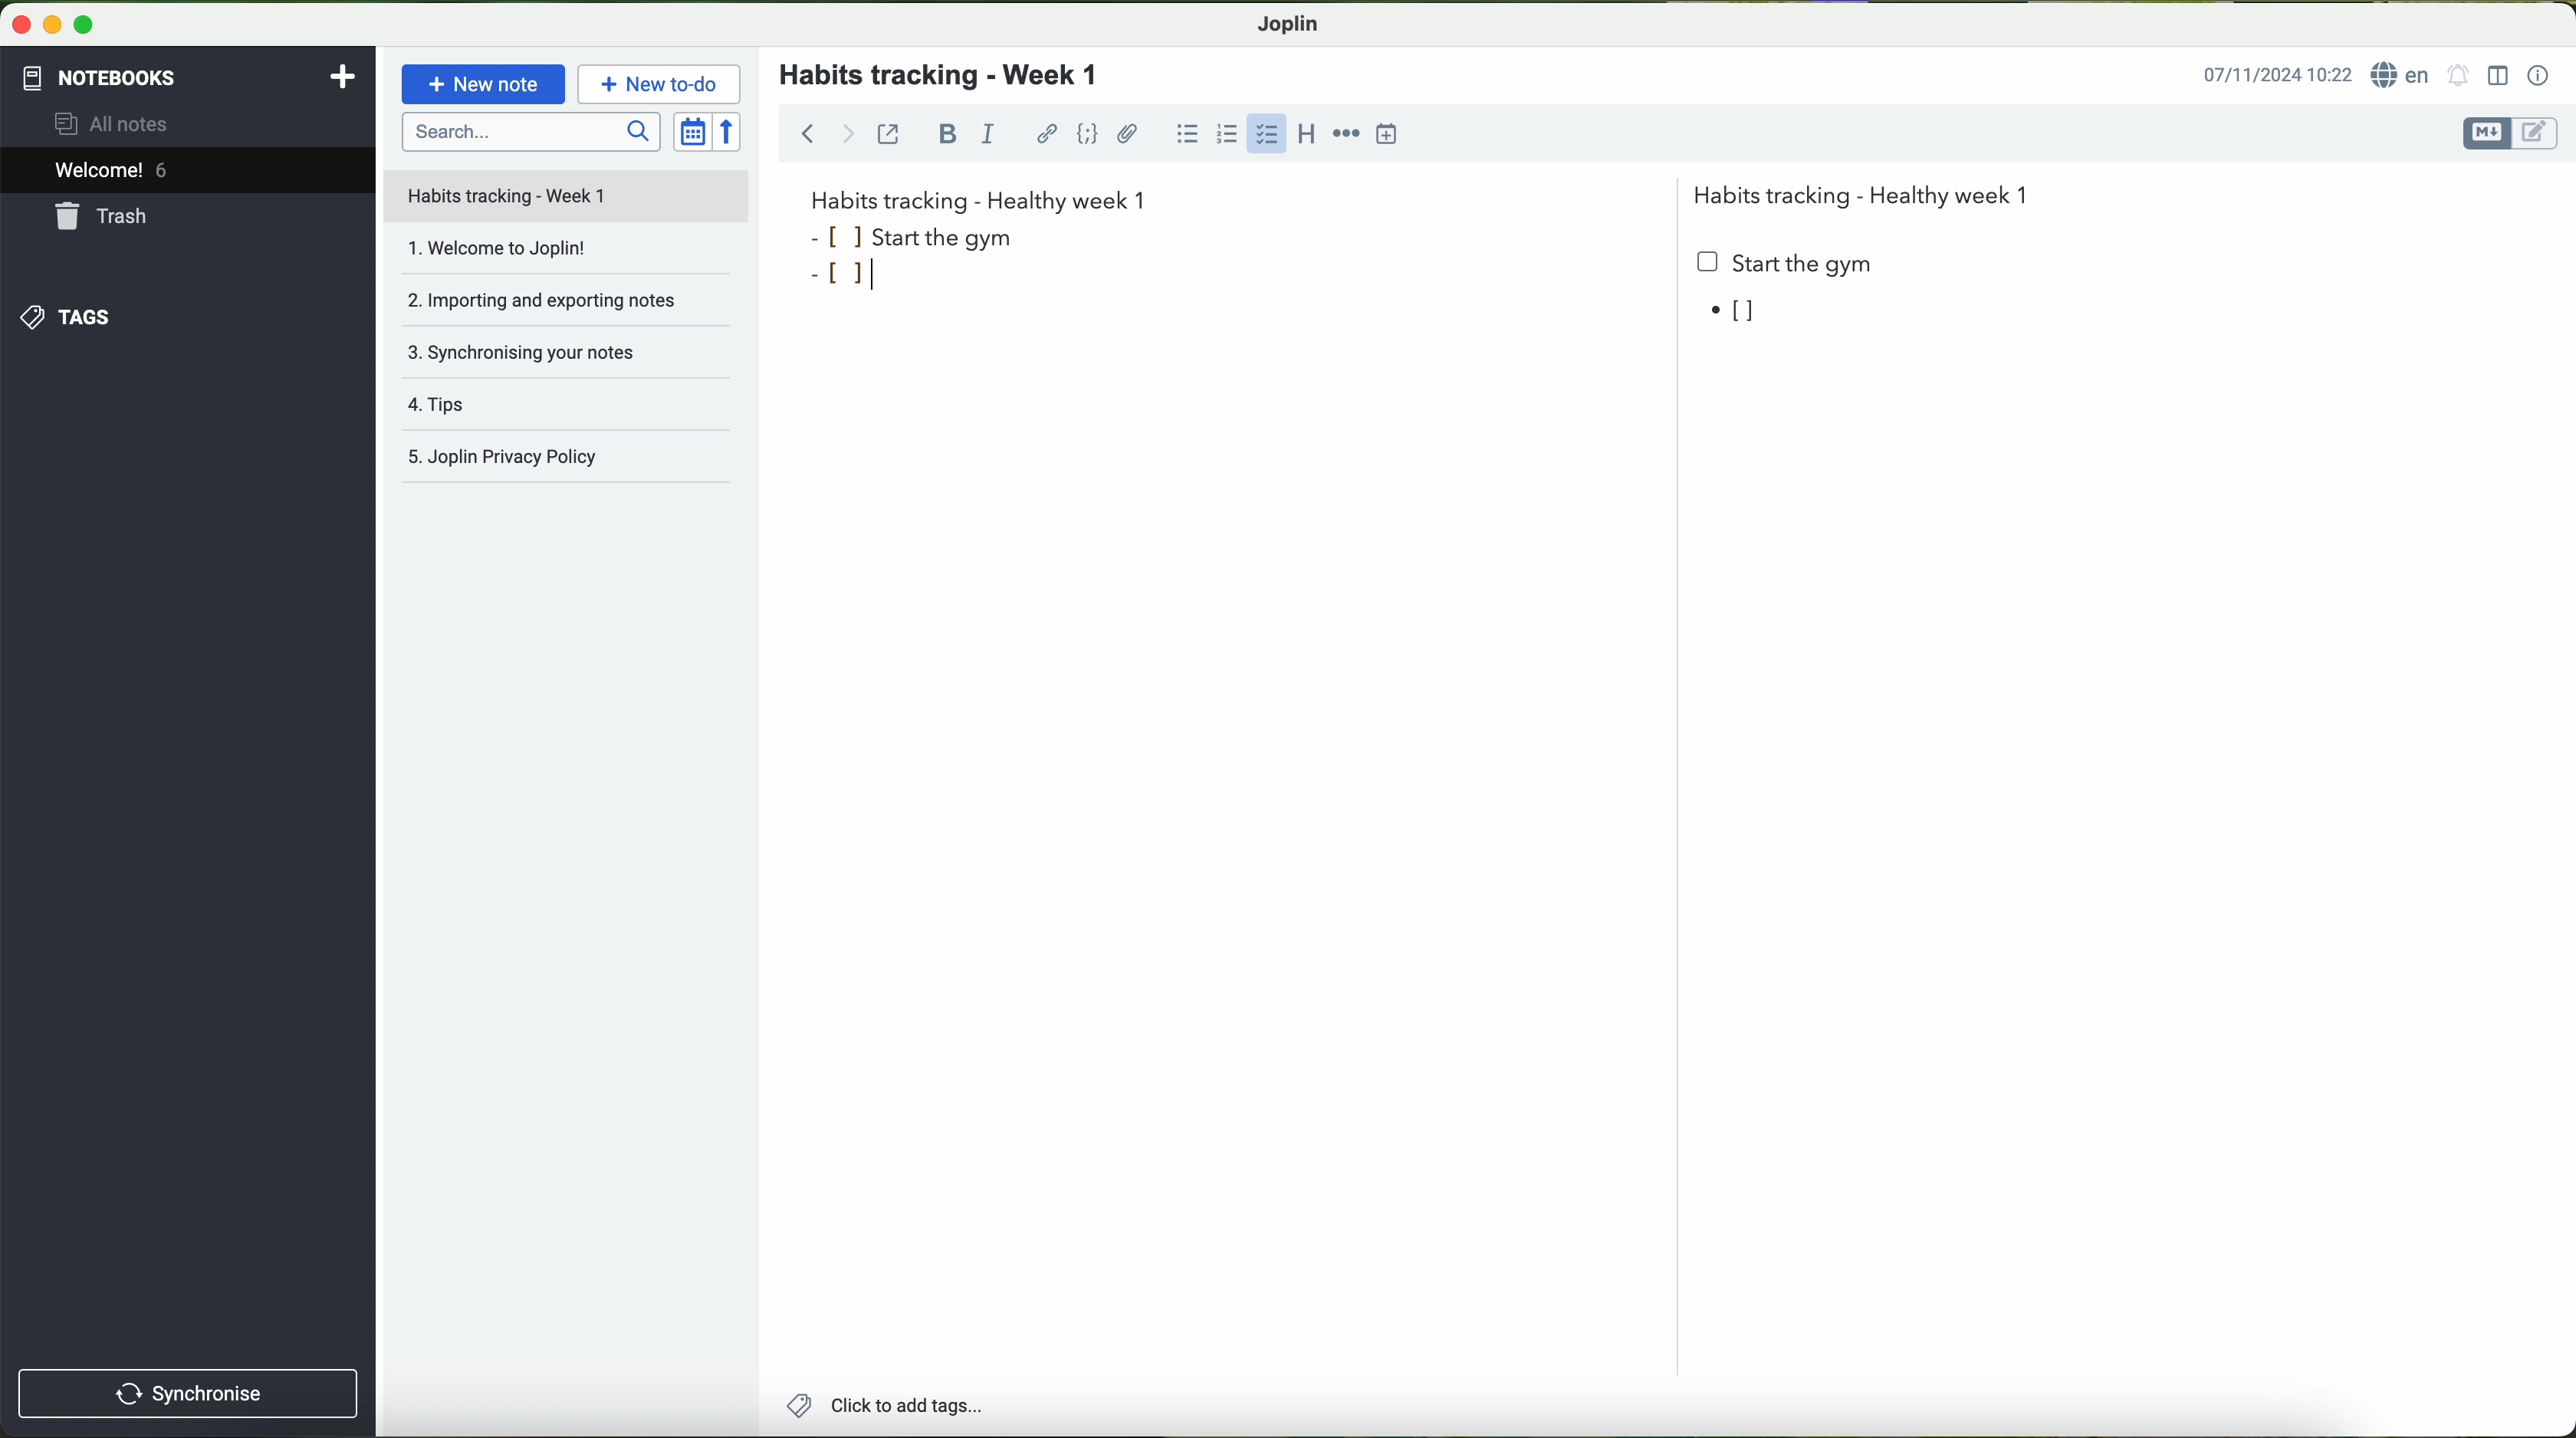 This screenshot has width=2576, height=1438. What do you see at coordinates (801, 131) in the screenshot?
I see `back` at bounding box center [801, 131].